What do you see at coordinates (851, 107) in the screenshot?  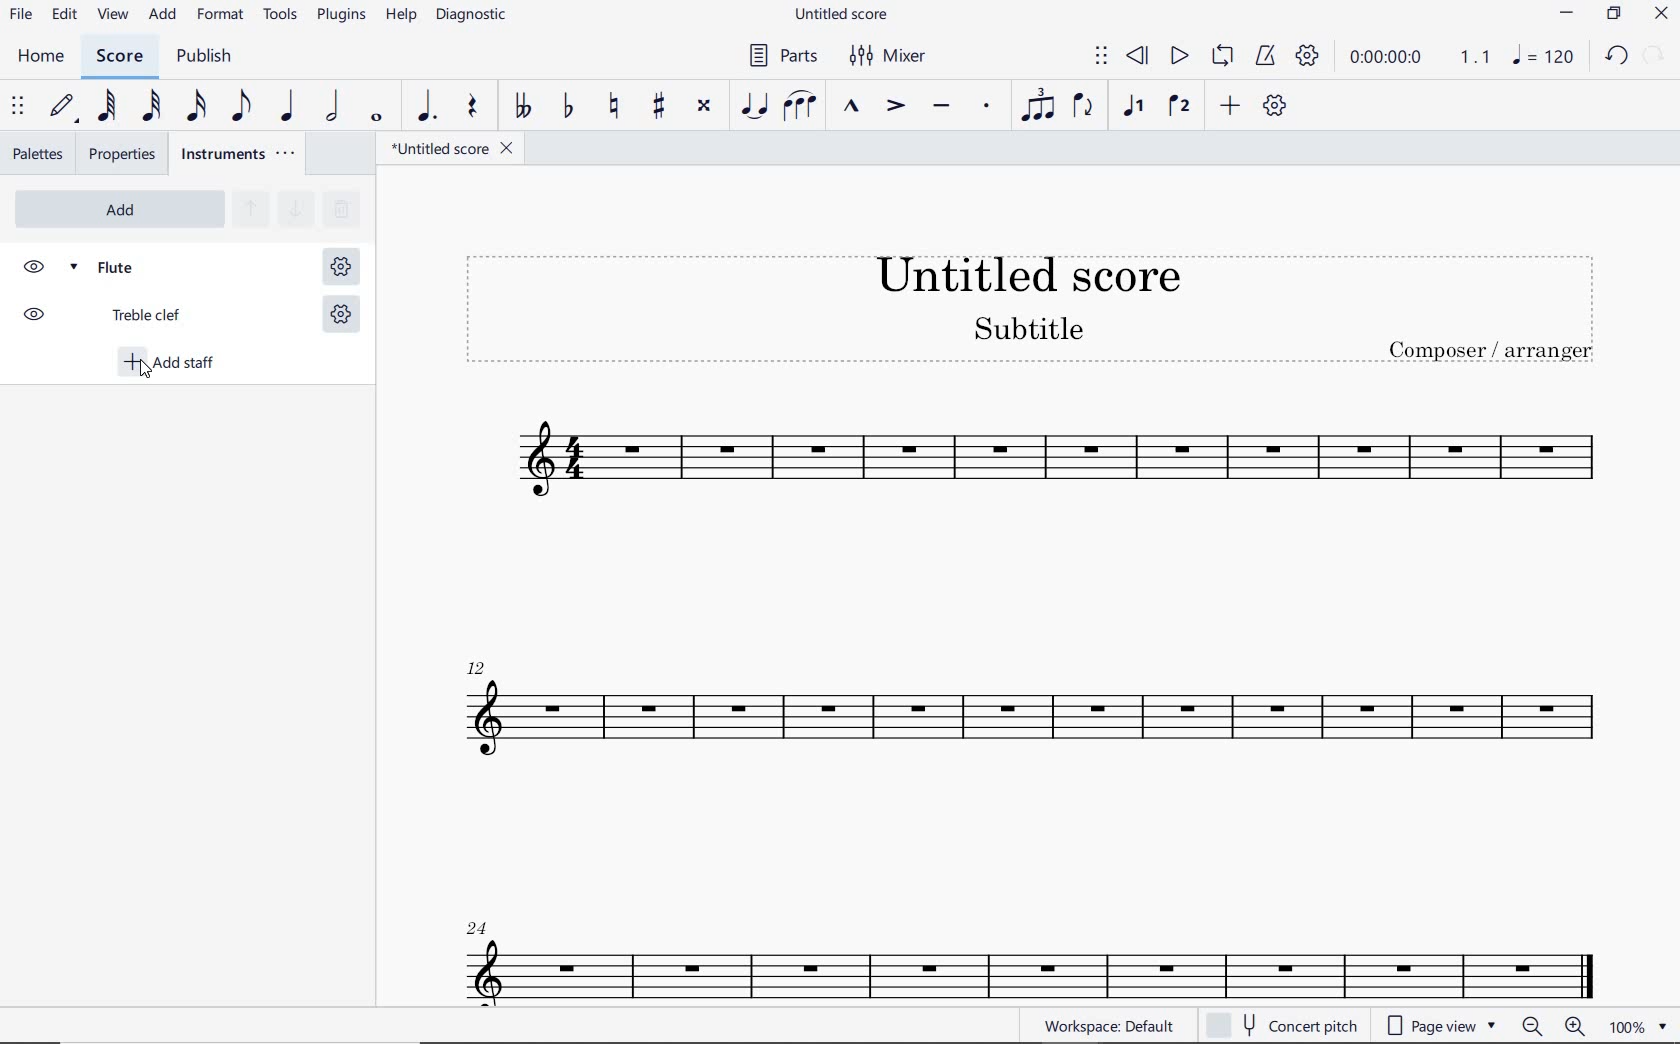 I see `MARCATO` at bounding box center [851, 107].